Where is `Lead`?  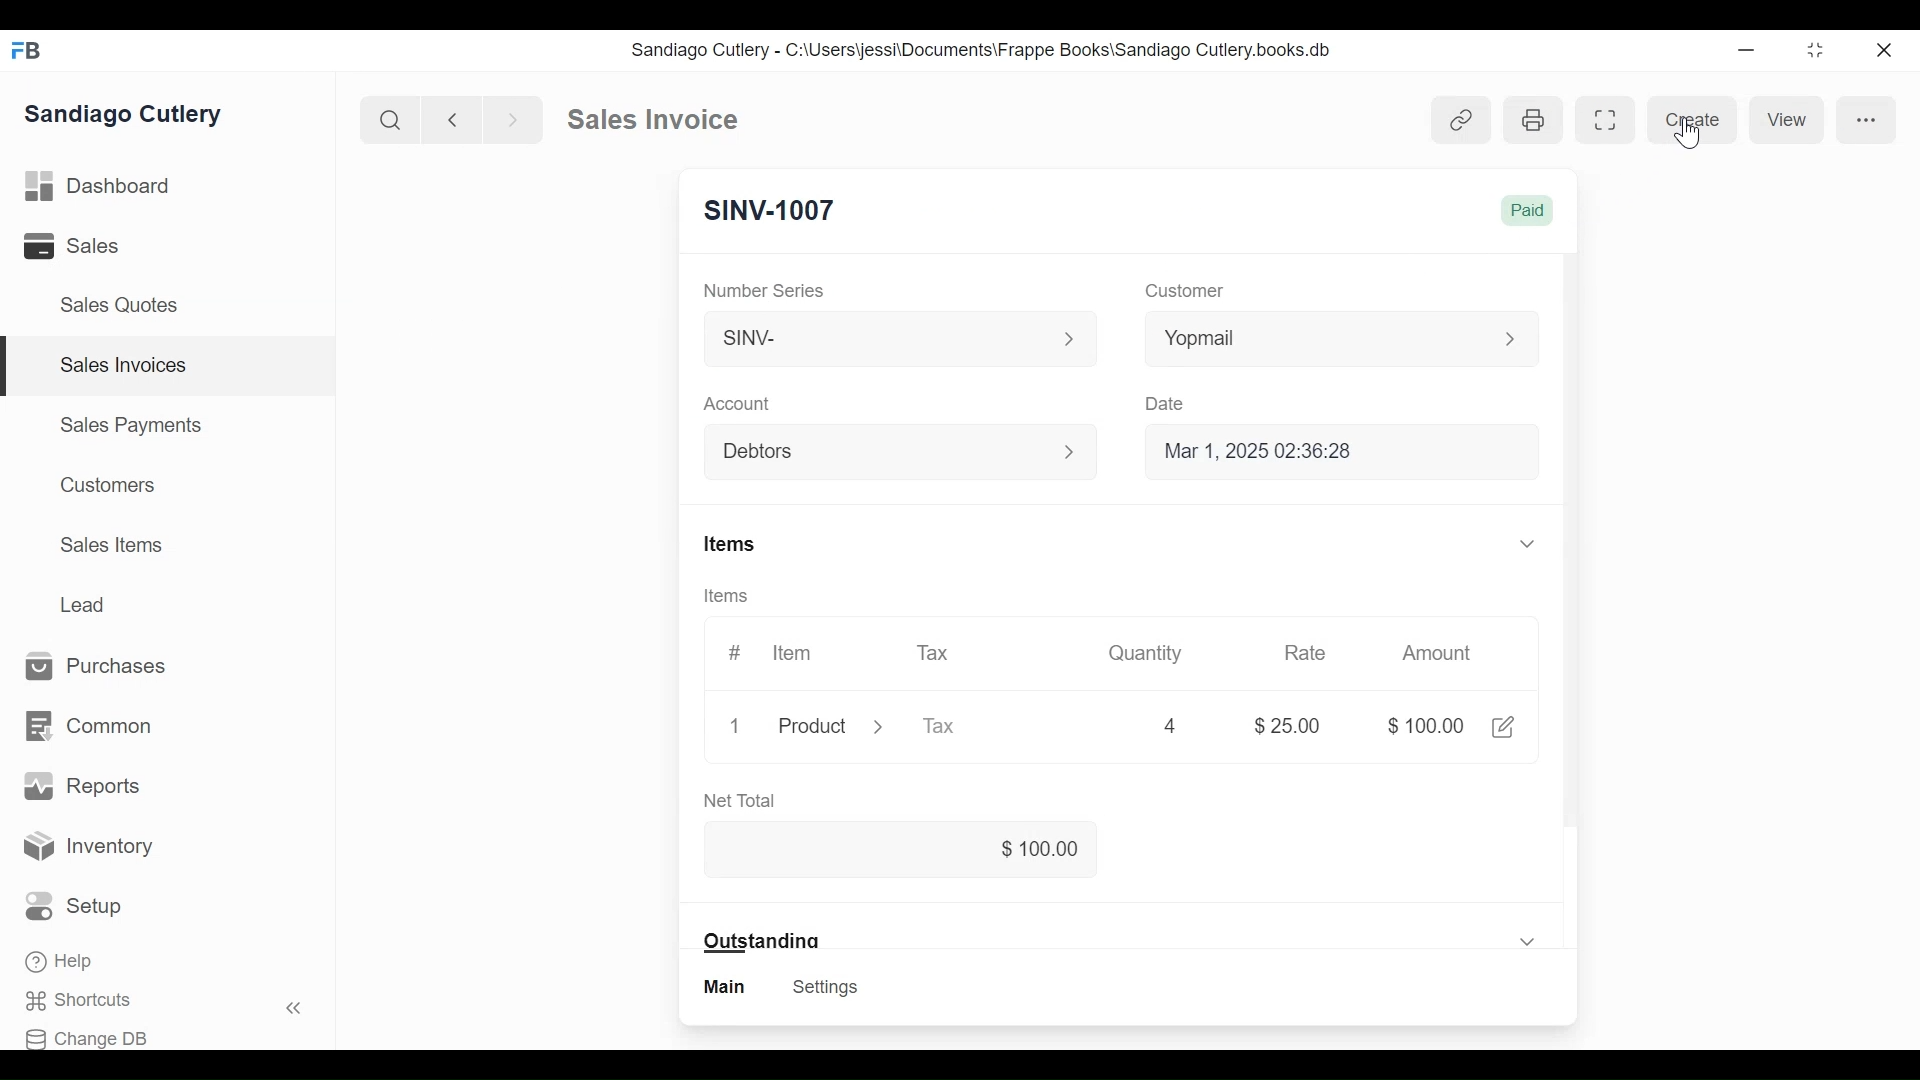
Lead is located at coordinates (84, 602).